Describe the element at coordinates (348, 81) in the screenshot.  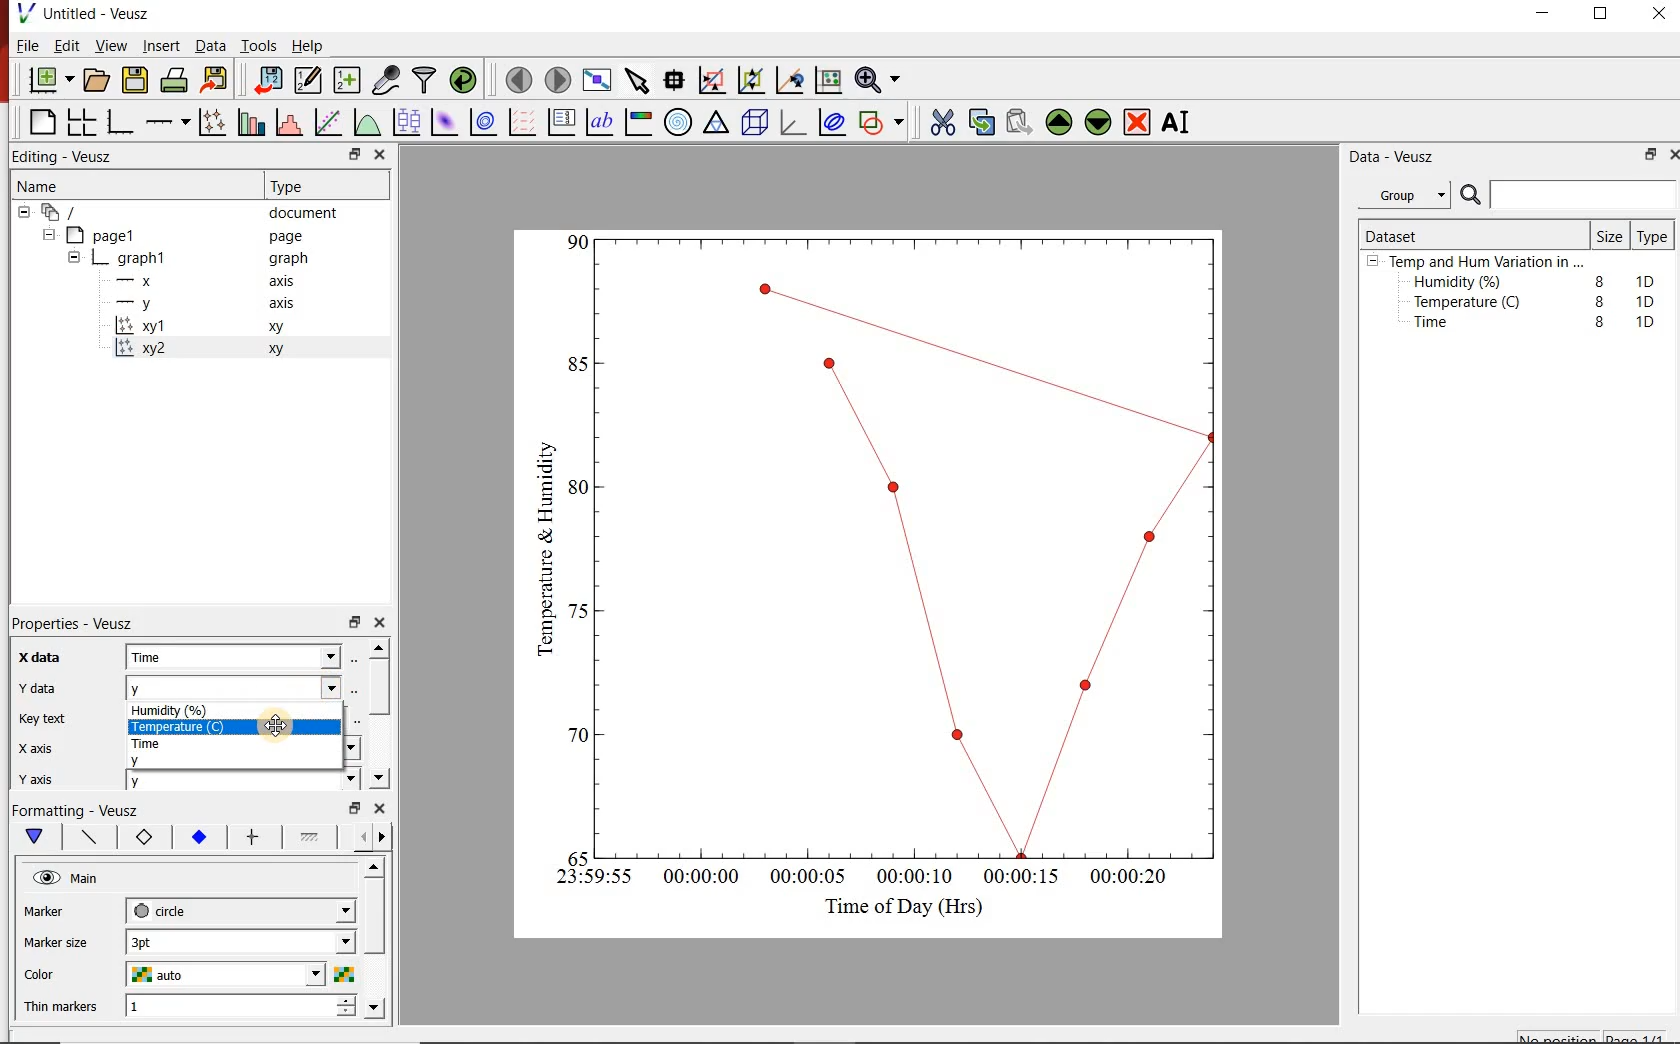
I see `create new datasets using ranges, parametrically or as functions of existing datasets` at that location.